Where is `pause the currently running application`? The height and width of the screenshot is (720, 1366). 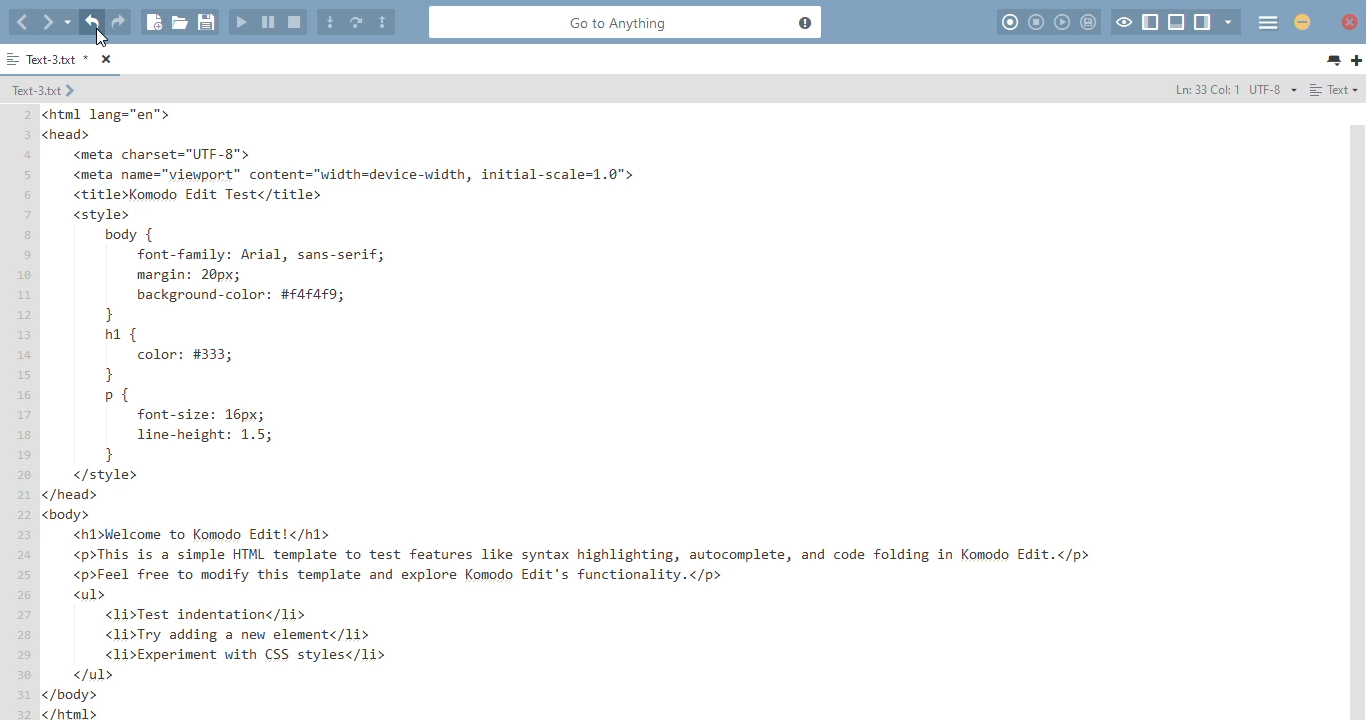
pause the currently running application is located at coordinates (268, 22).